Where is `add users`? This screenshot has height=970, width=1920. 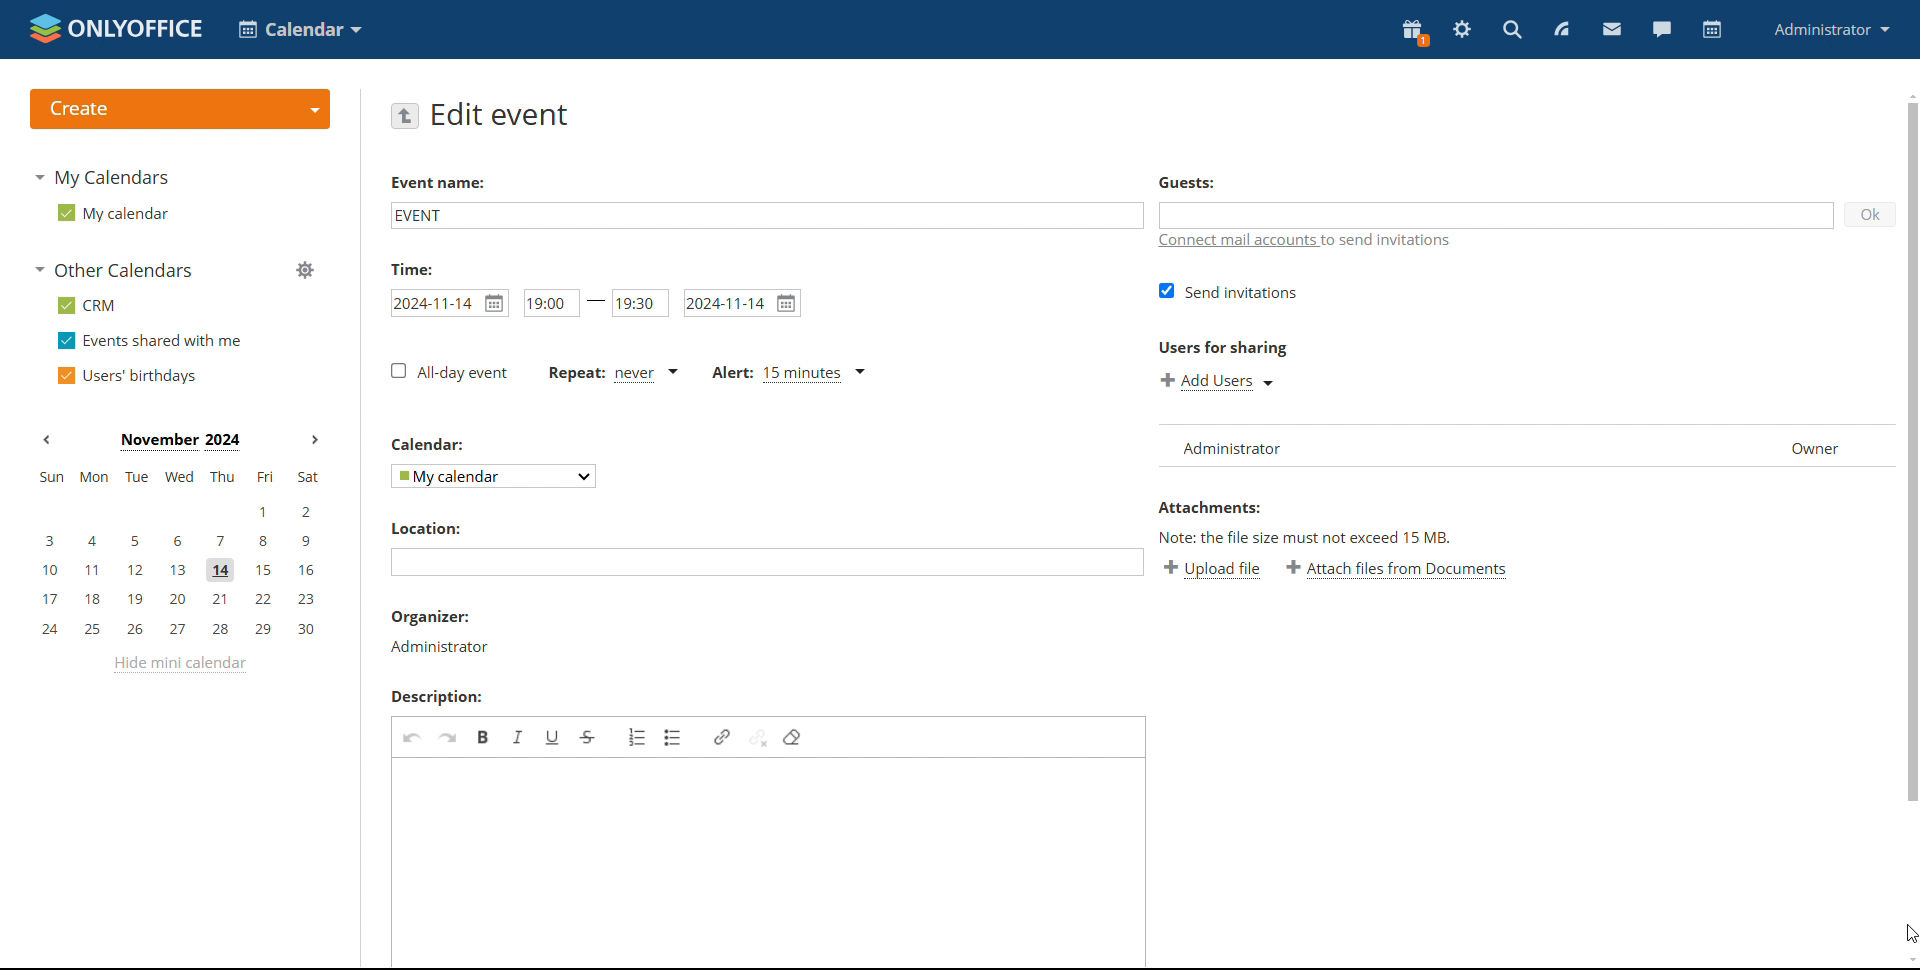
add users is located at coordinates (1218, 380).